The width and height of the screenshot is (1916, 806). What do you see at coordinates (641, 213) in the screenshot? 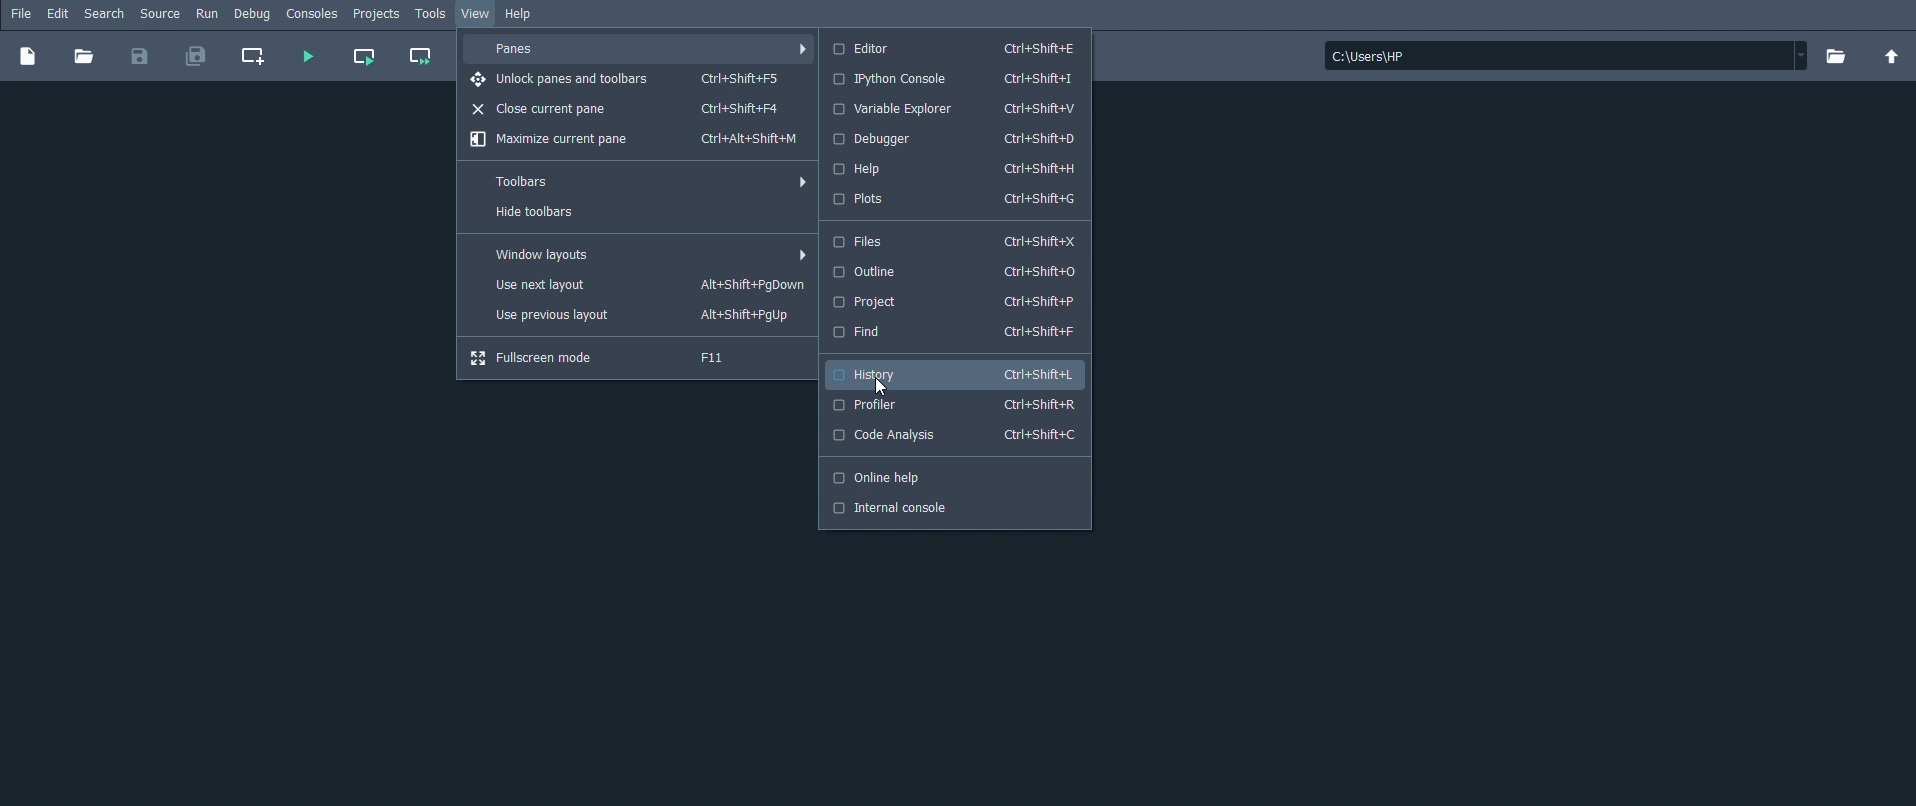
I see `Hide toolbars` at bounding box center [641, 213].